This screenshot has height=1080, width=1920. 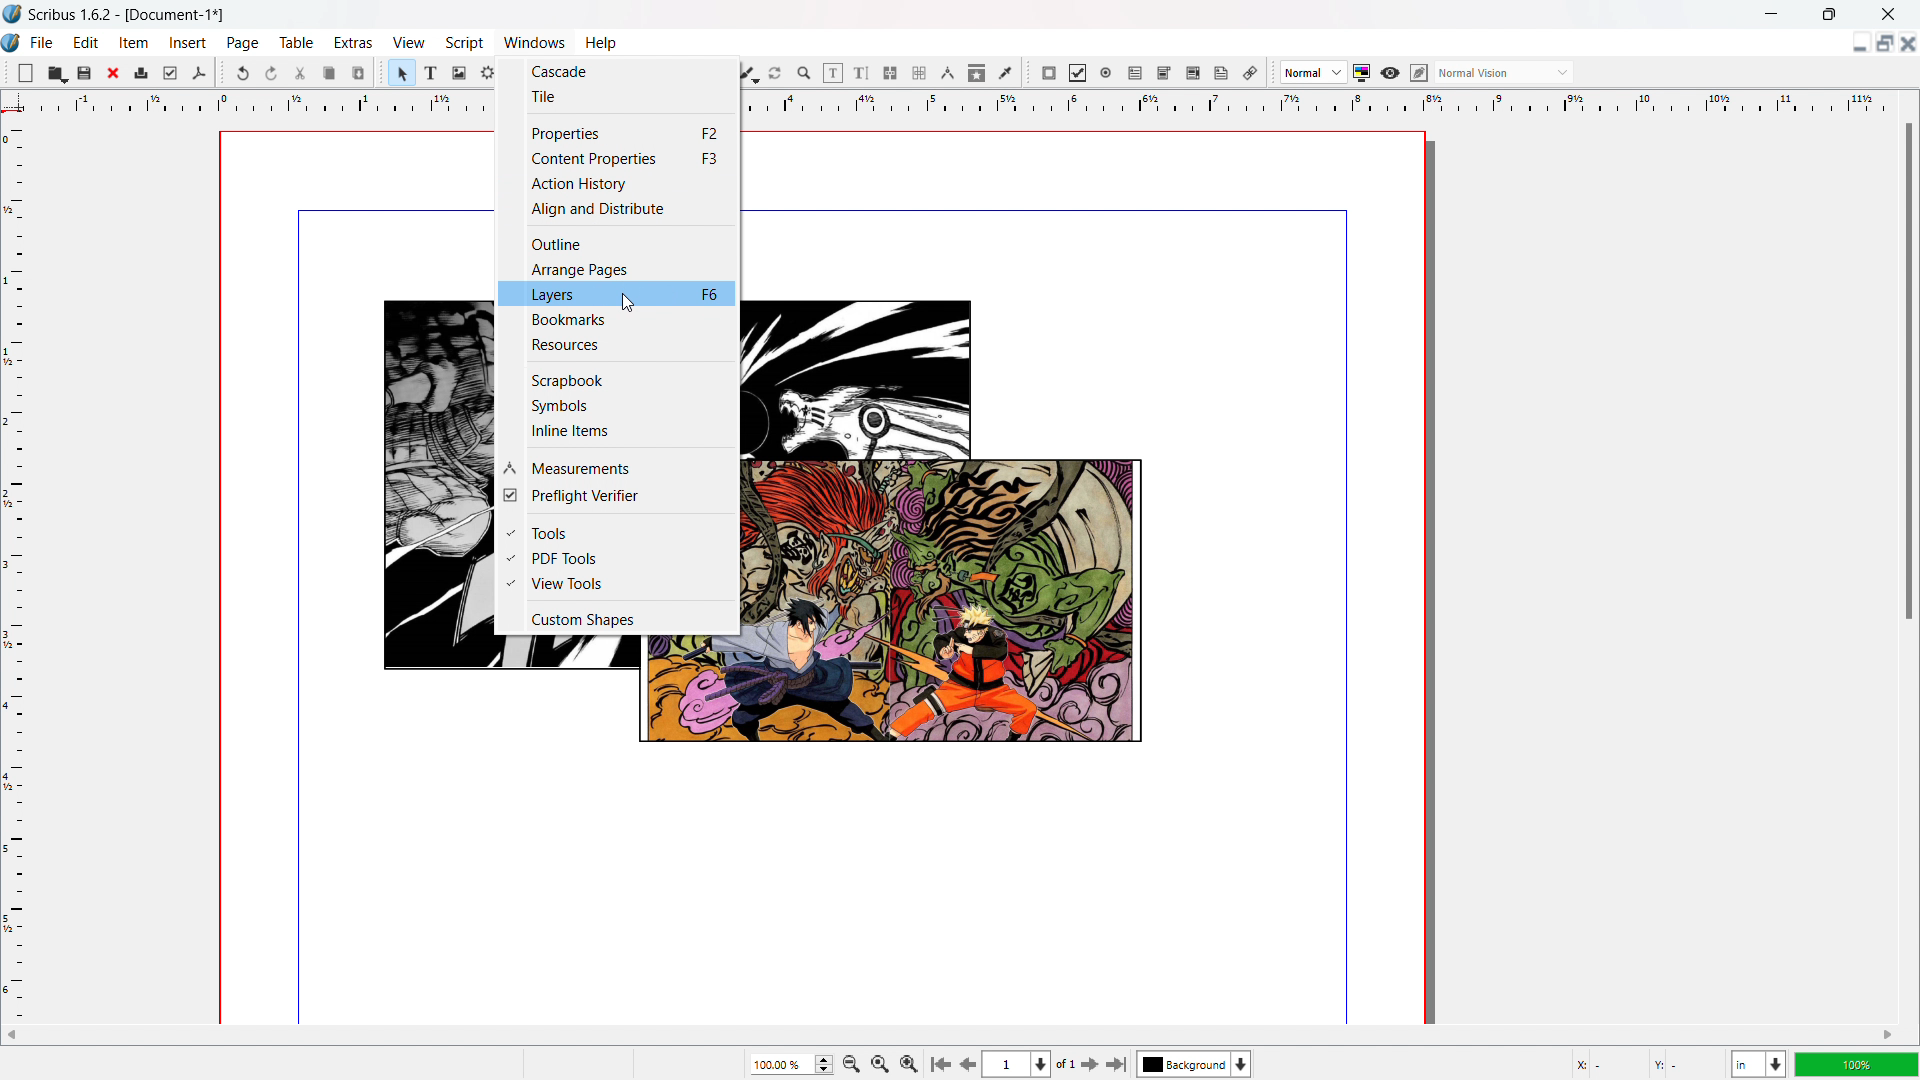 What do you see at coordinates (328, 73) in the screenshot?
I see `copy` at bounding box center [328, 73].